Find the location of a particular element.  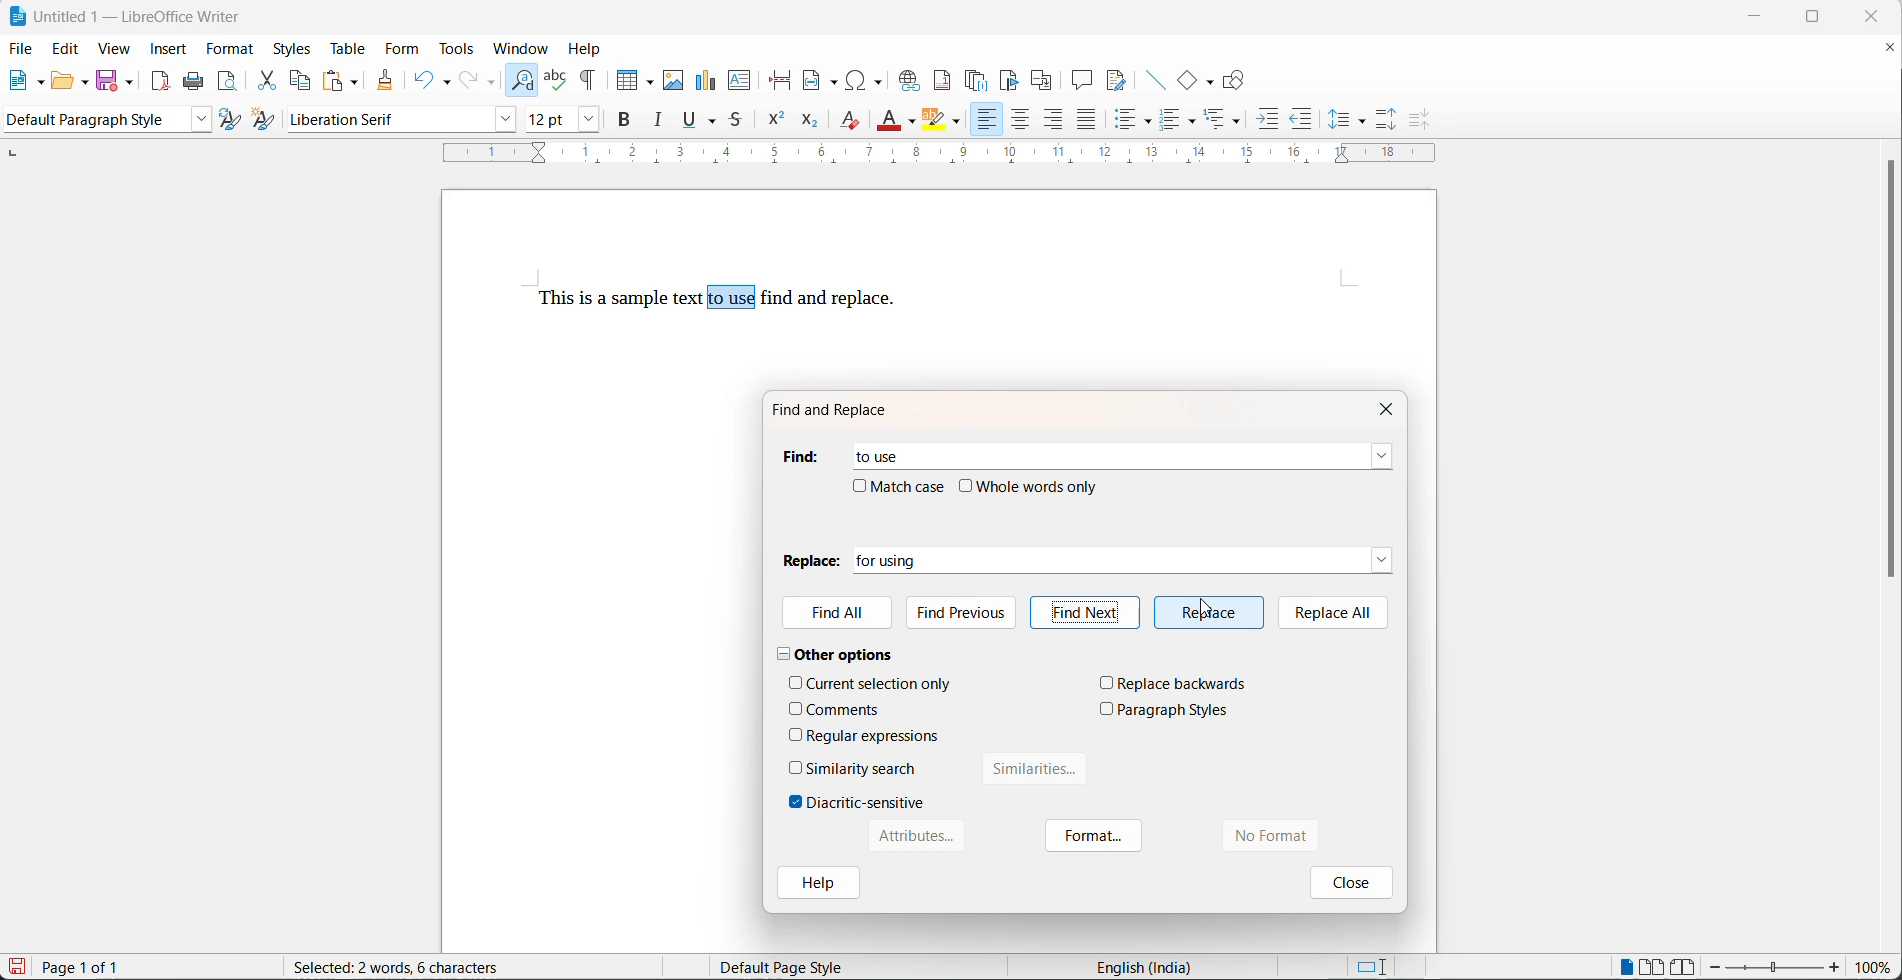

paste is located at coordinates (334, 80).